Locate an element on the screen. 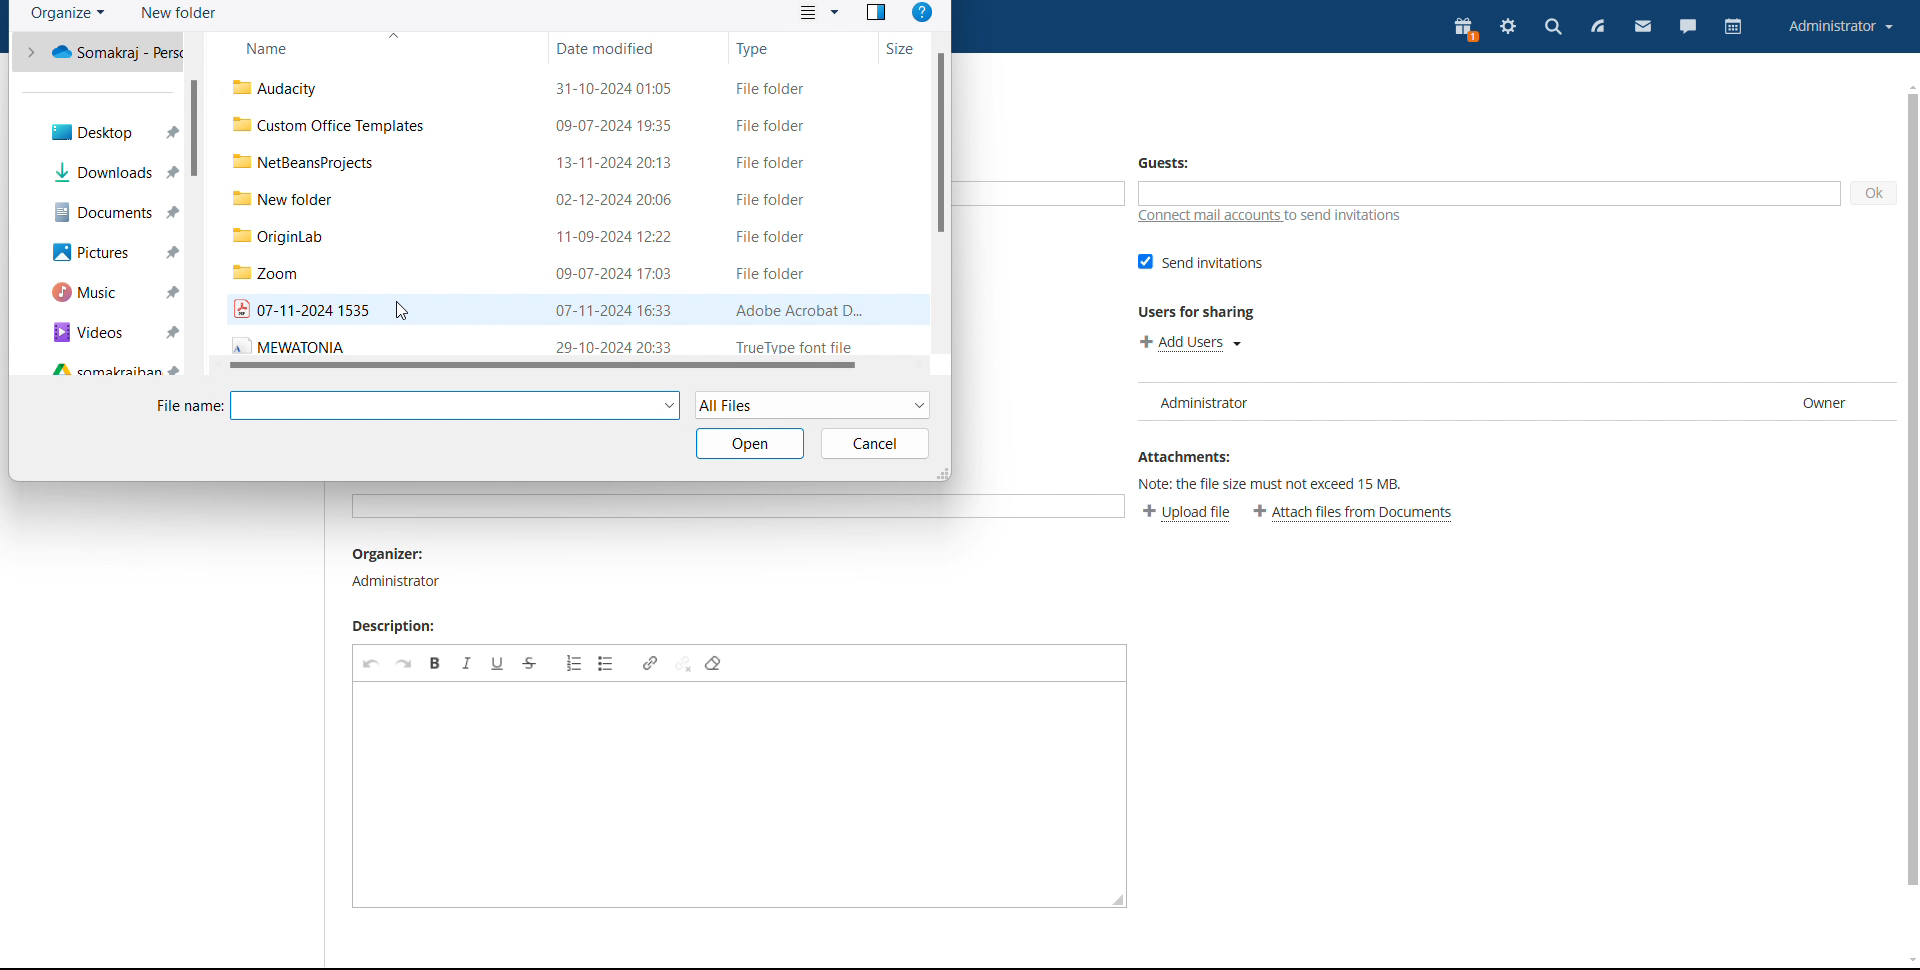 The image size is (1920, 970). scroll down is located at coordinates (1908, 963).